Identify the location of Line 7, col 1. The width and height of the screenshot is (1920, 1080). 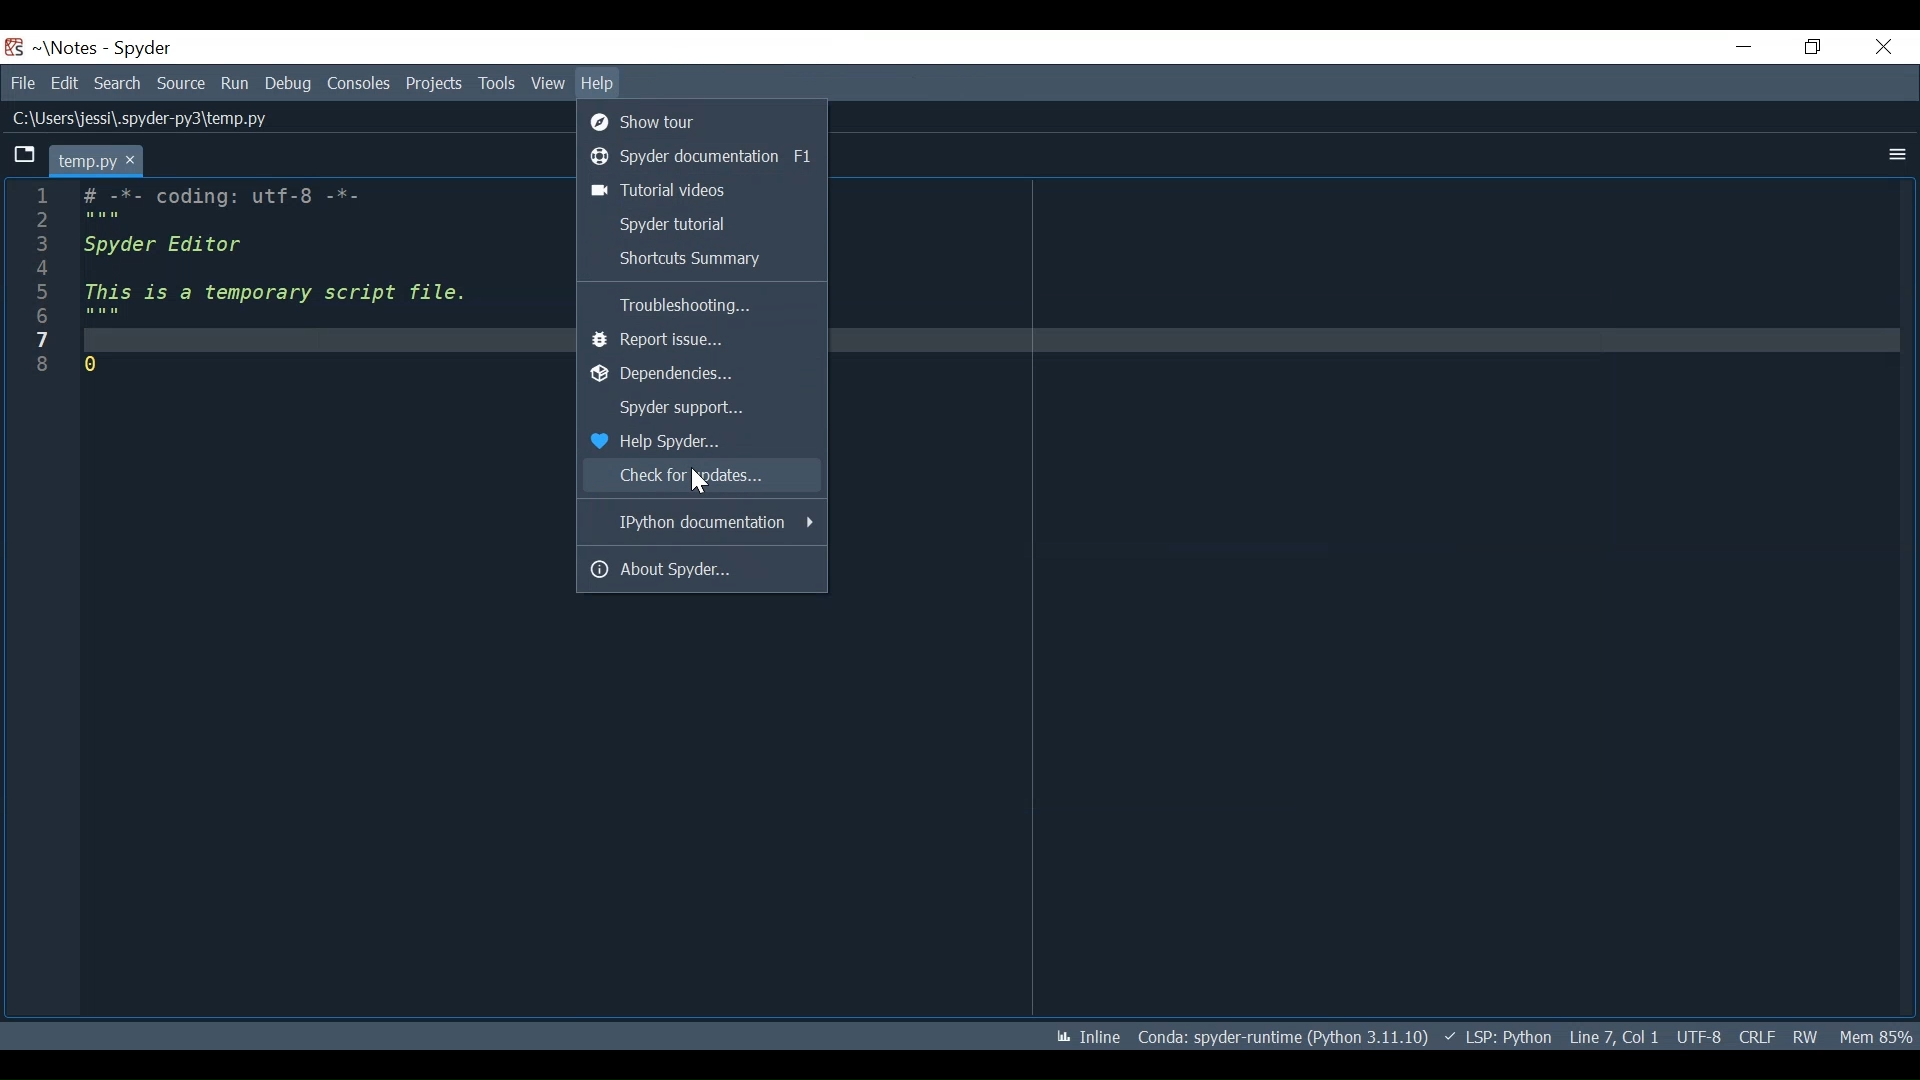
(1615, 1037).